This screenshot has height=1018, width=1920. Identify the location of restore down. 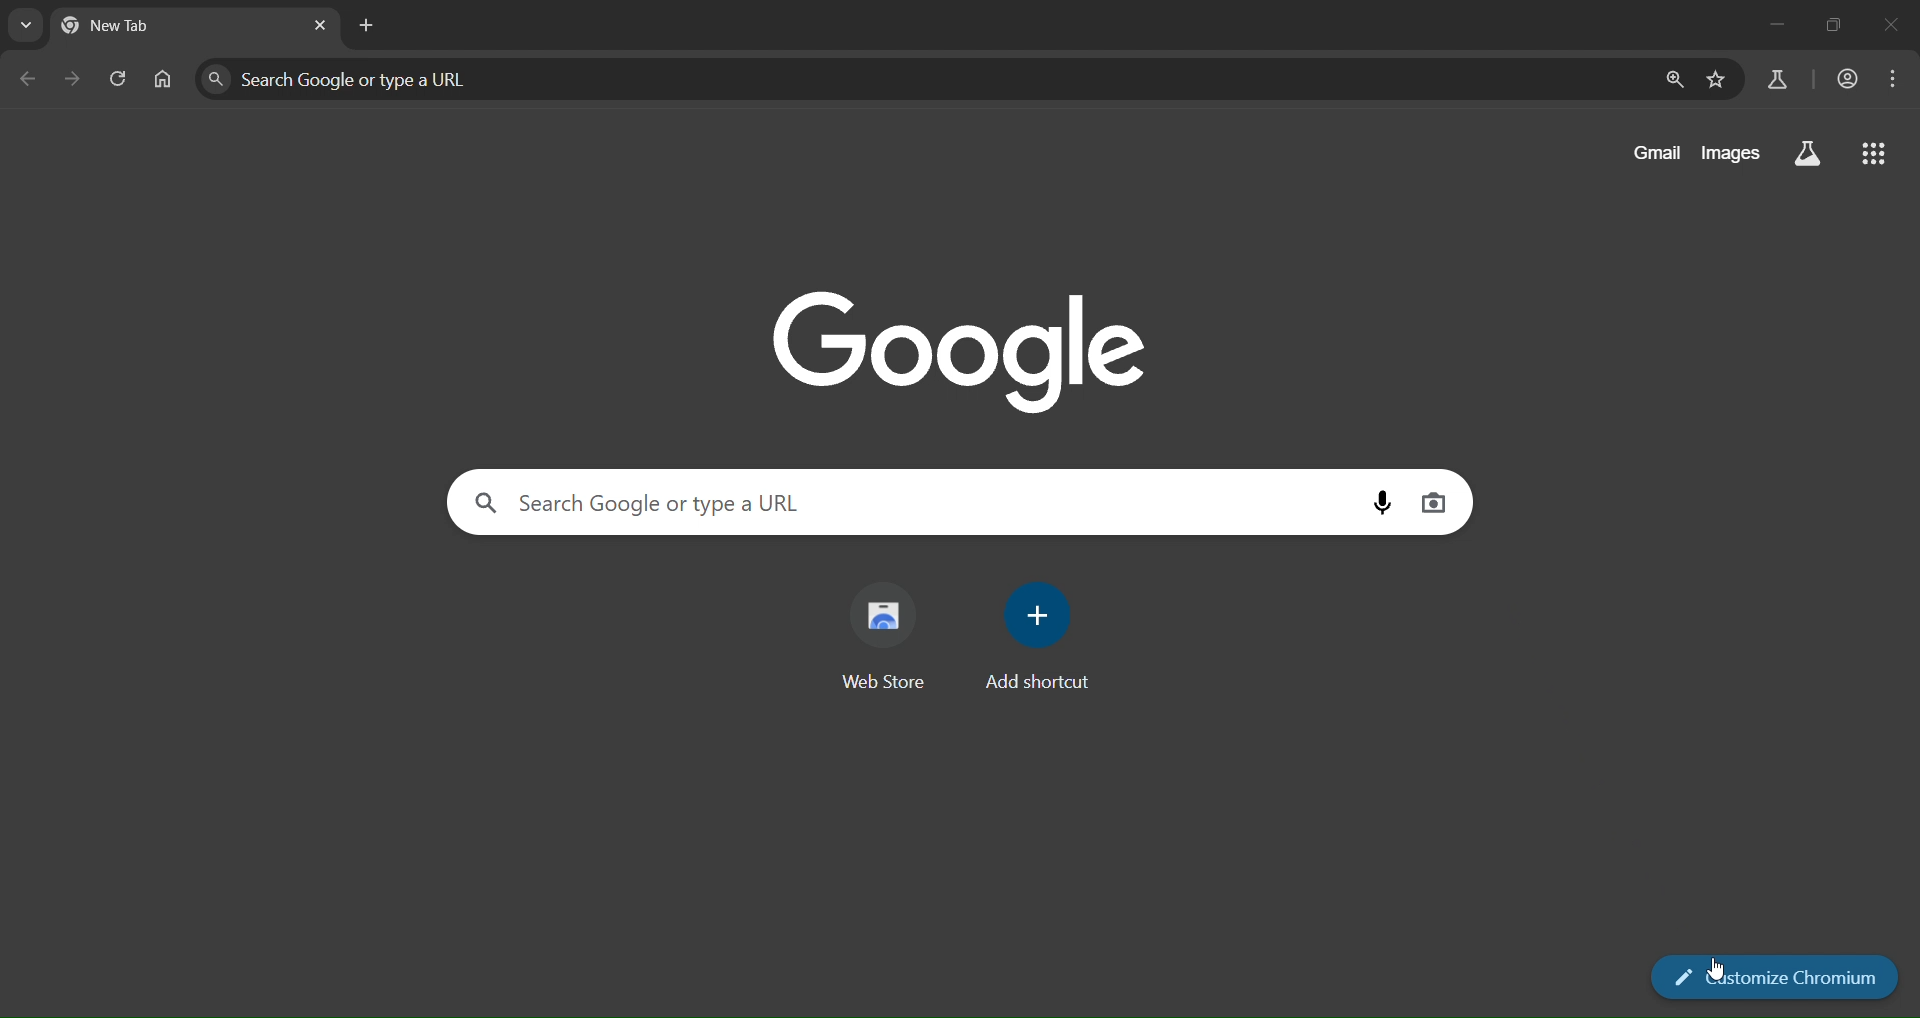
(1835, 26).